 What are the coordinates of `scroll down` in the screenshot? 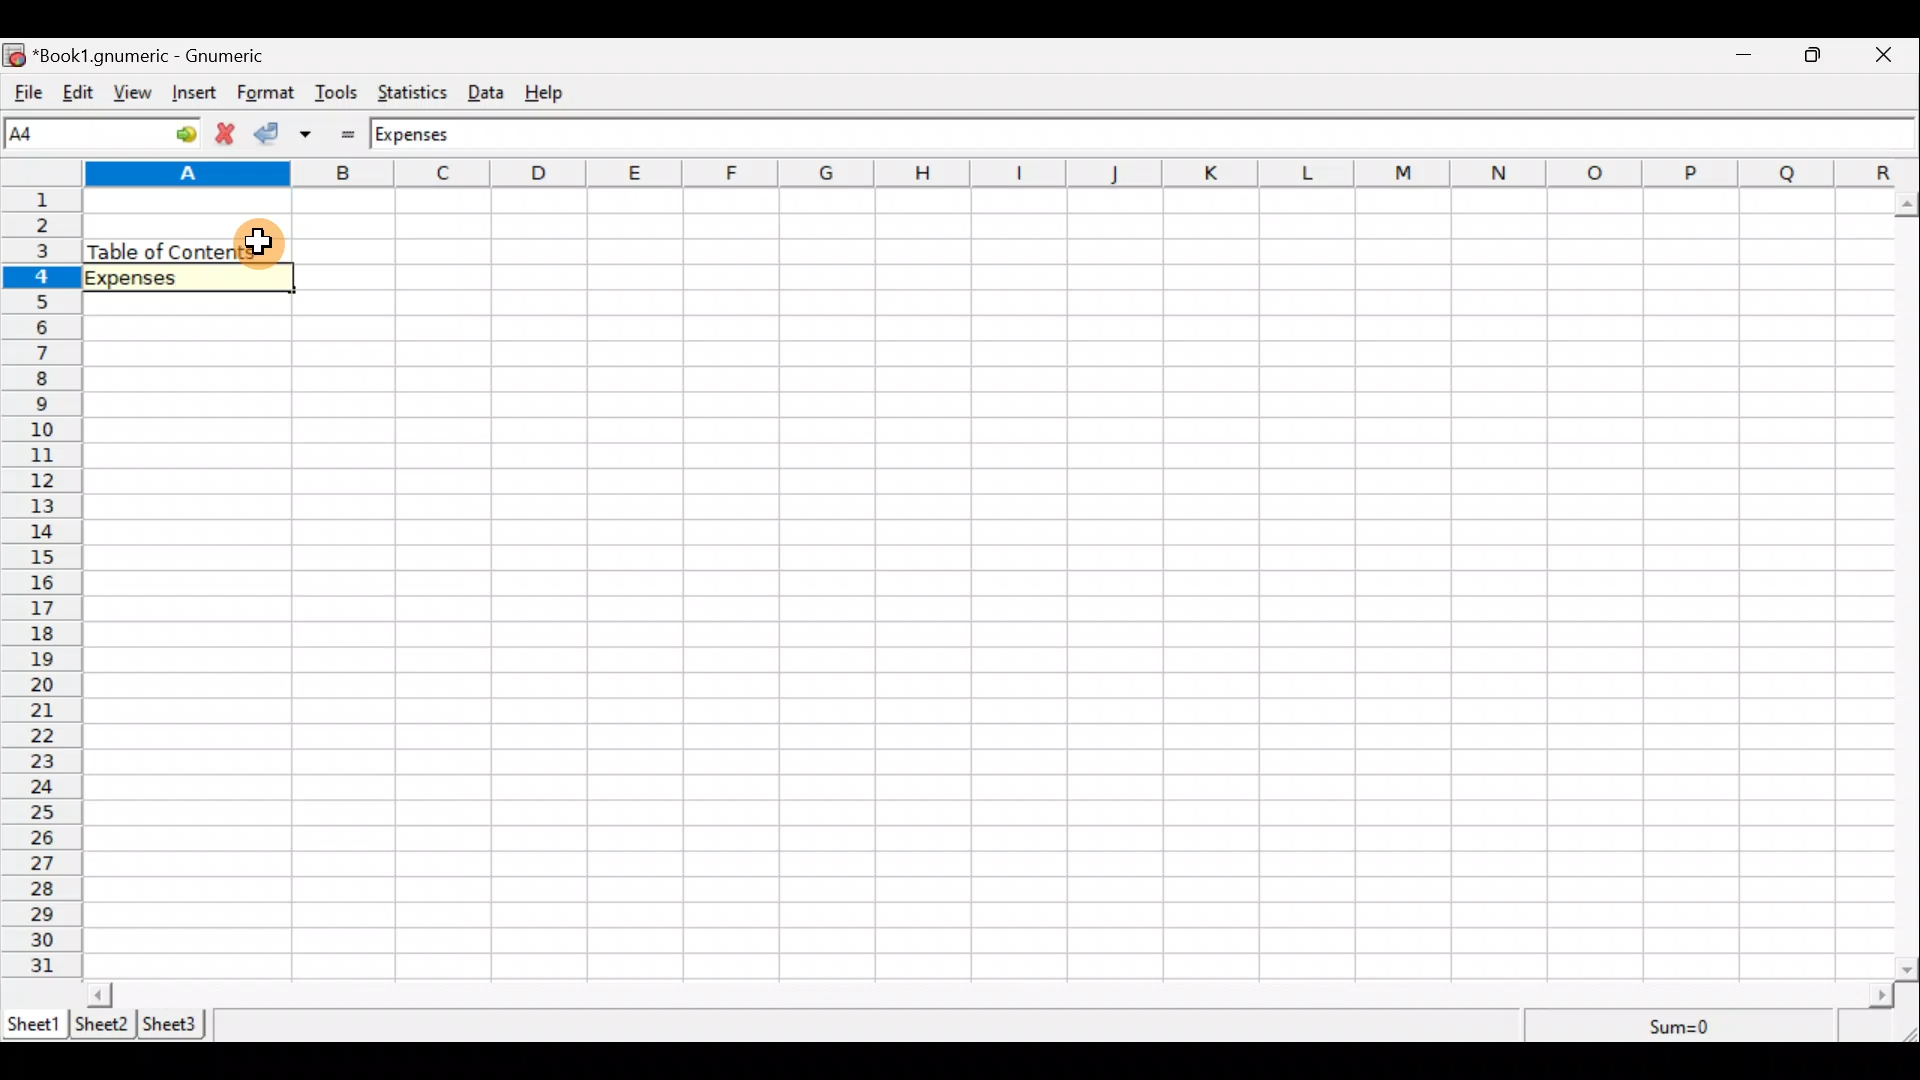 It's located at (1908, 969).